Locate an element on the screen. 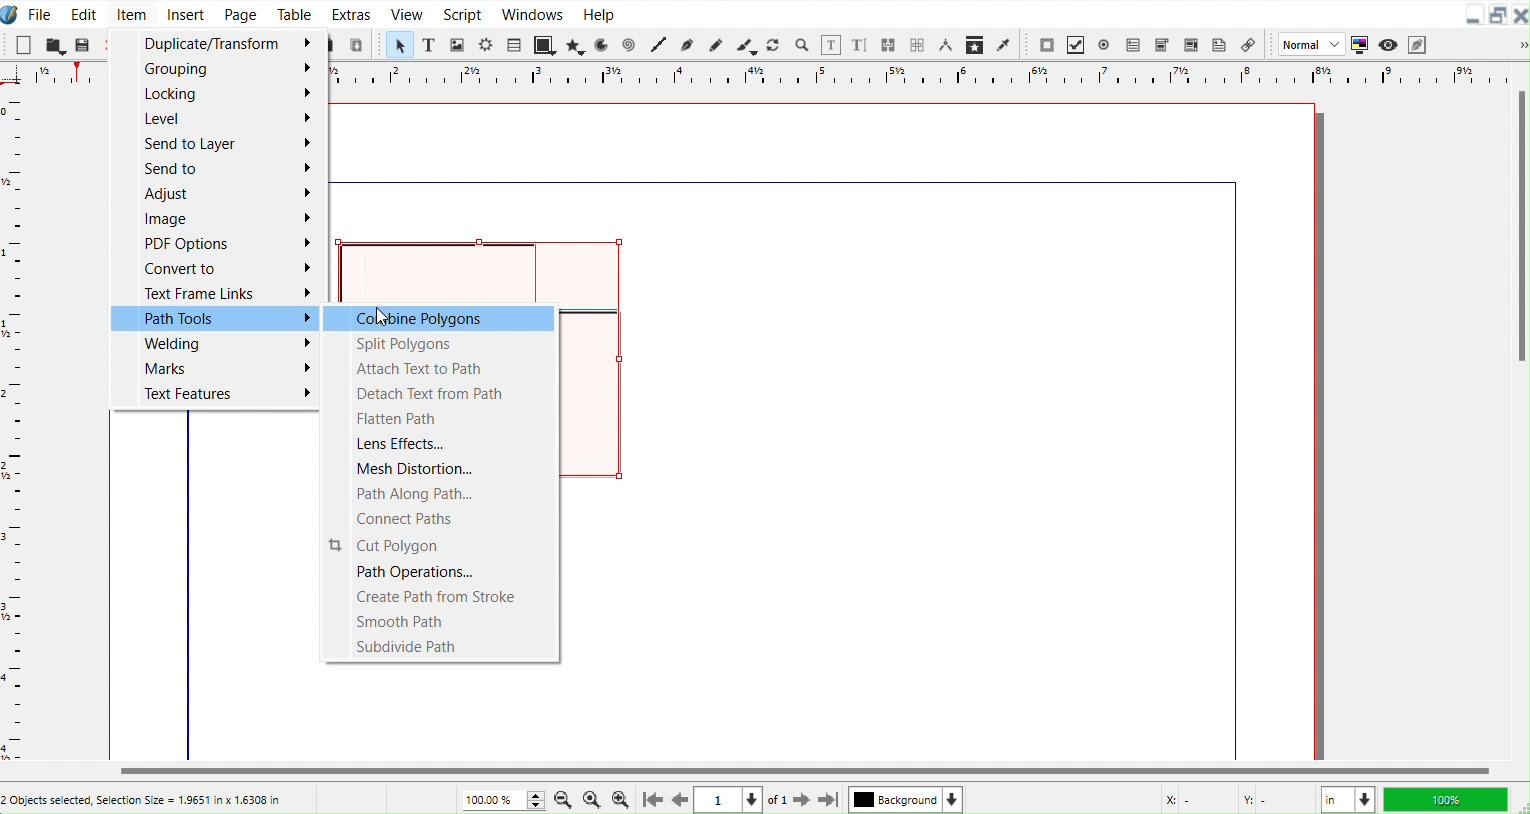 This screenshot has height=814, width=1530. Maximize is located at coordinates (1499, 15).